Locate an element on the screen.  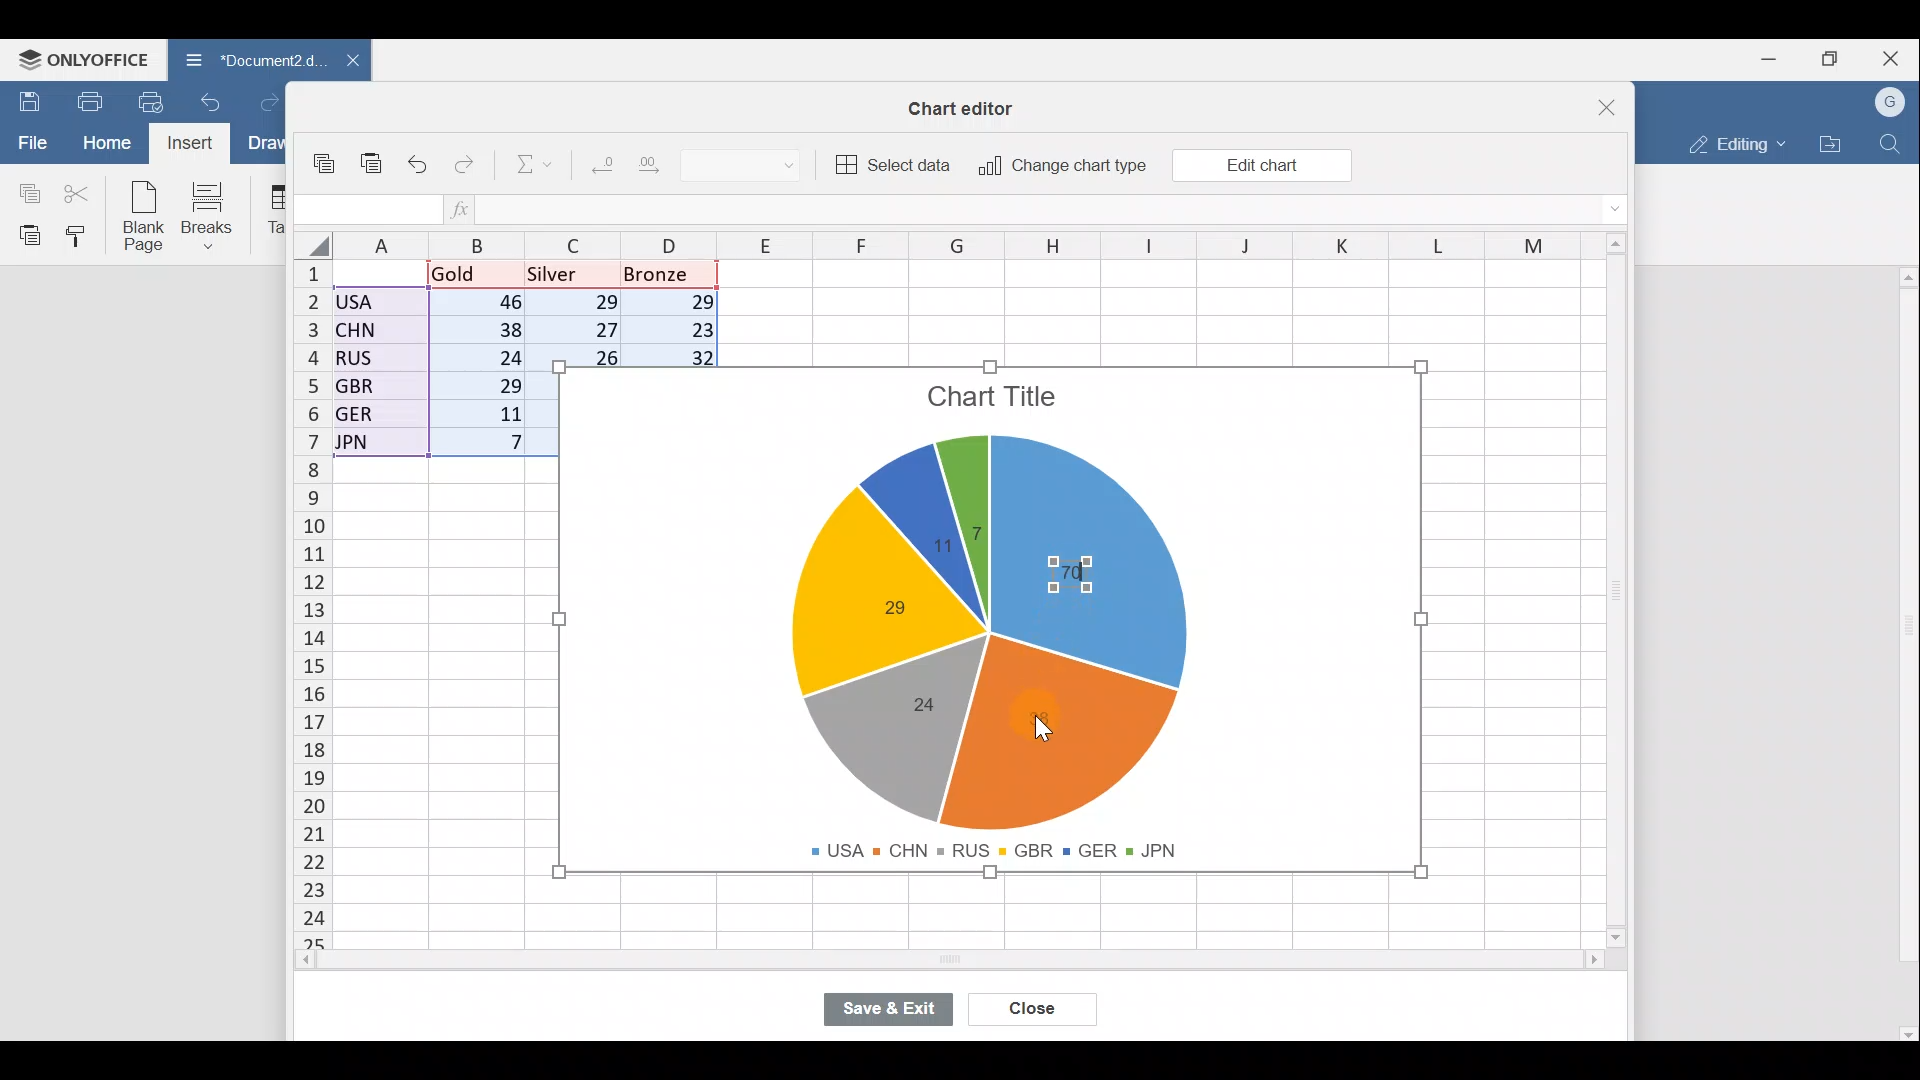
Number format is located at coordinates (749, 162).